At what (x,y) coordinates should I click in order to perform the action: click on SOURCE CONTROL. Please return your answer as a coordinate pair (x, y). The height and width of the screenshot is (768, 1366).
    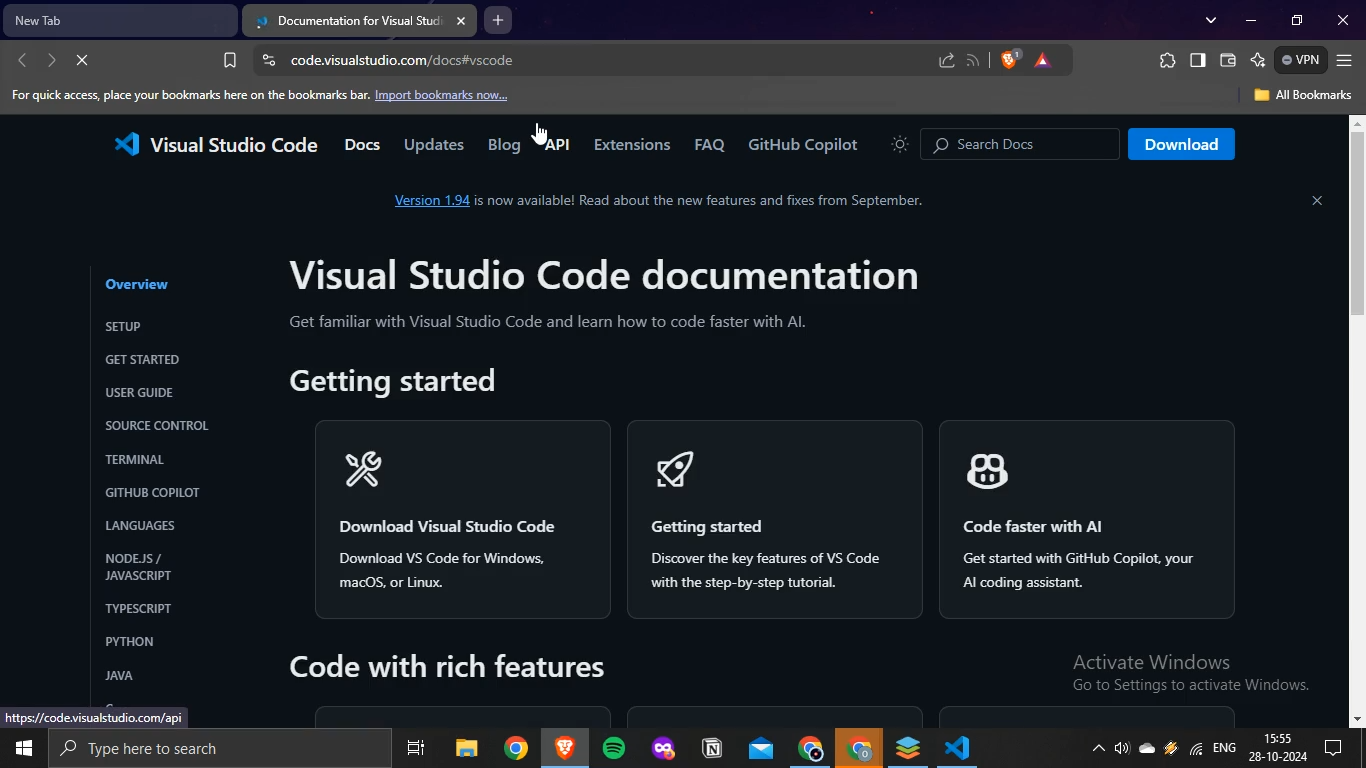
    Looking at the image, I should click on (154, 425).